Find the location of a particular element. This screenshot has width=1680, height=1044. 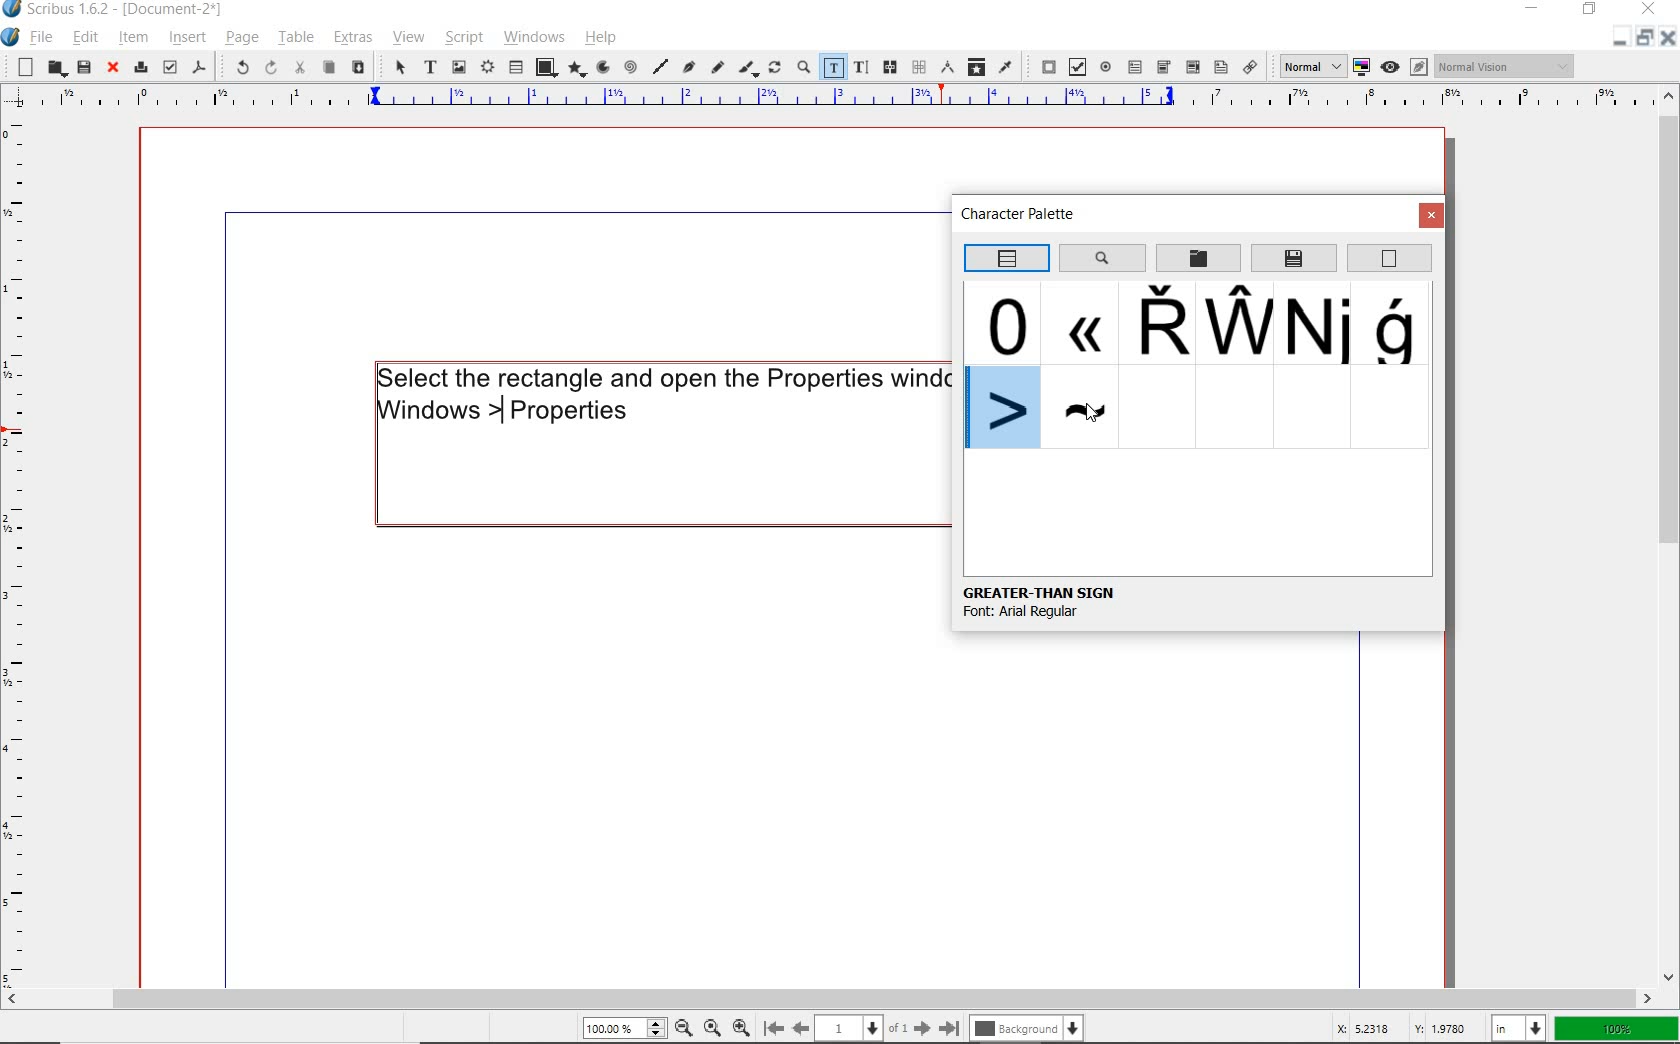

close is located at coordinates (1668, 42).